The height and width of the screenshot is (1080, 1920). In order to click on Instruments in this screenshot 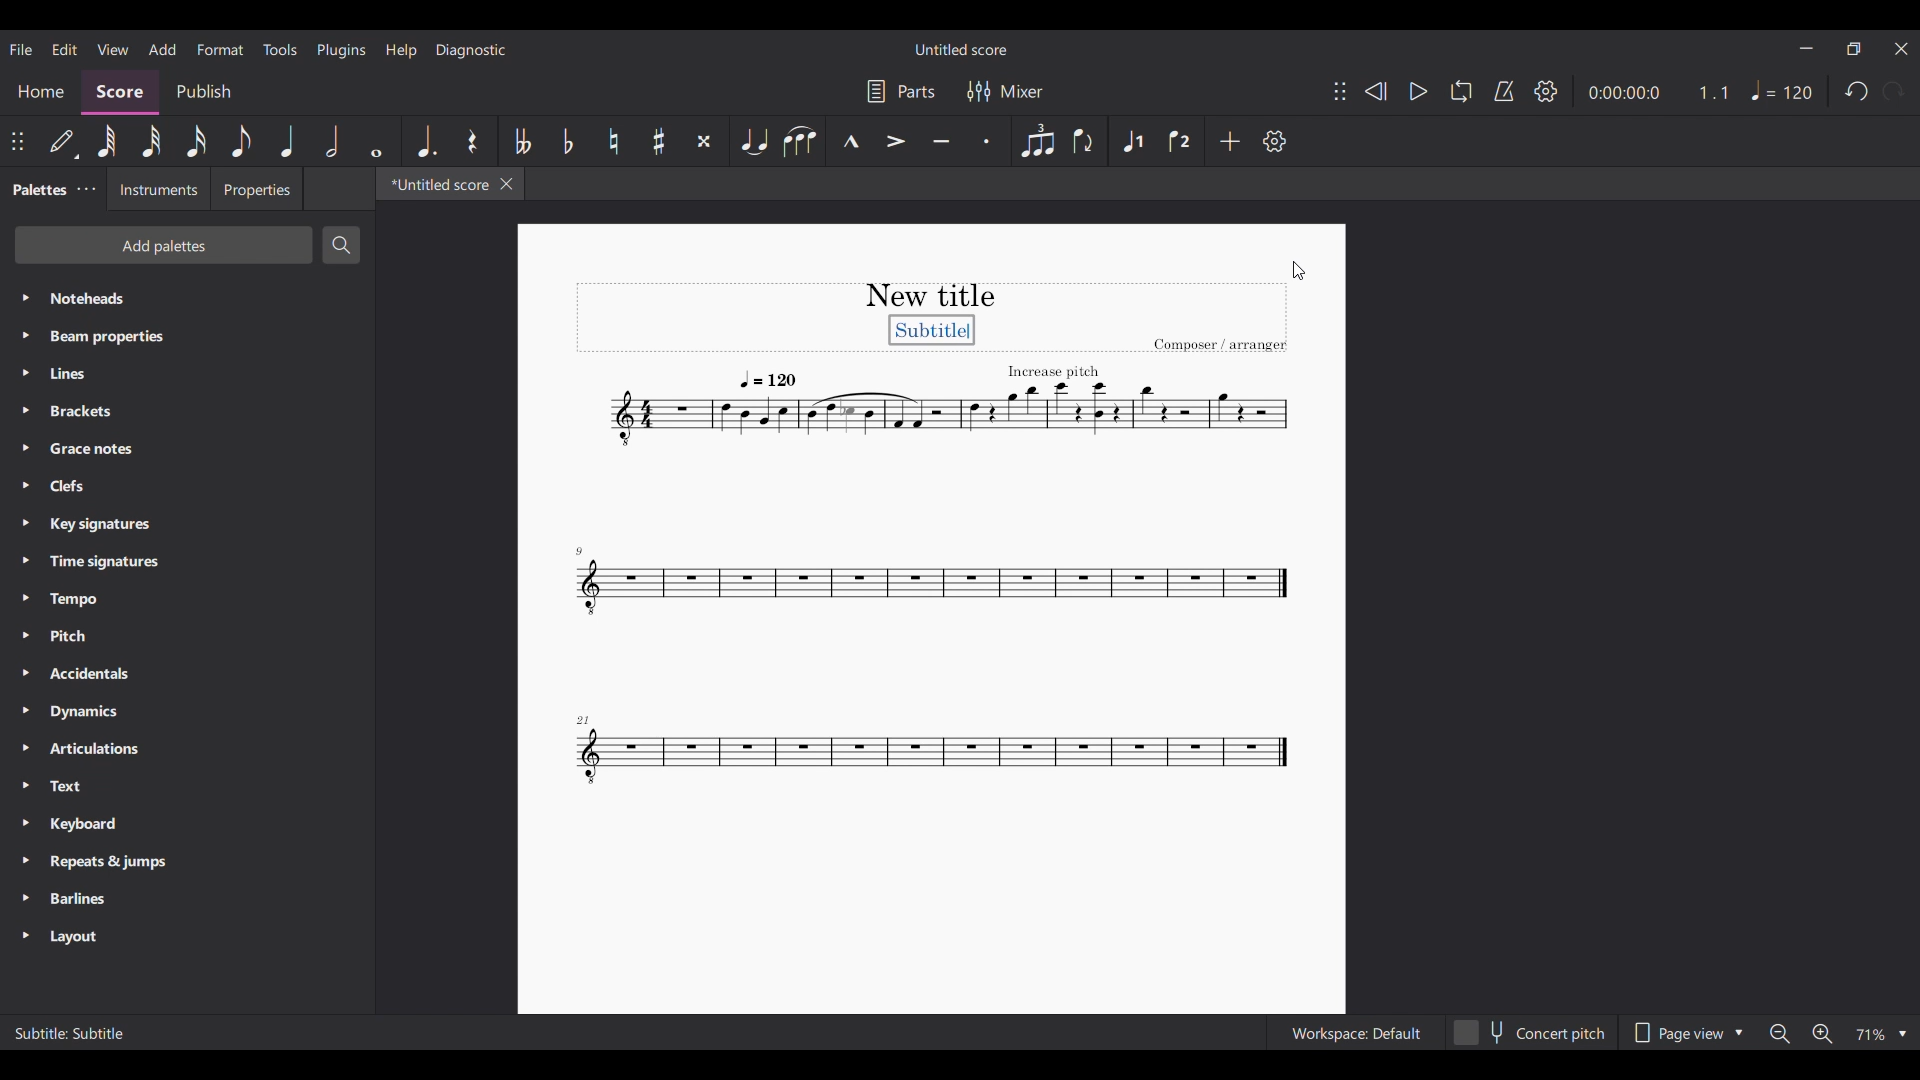, I will do `click(156, 189)`.